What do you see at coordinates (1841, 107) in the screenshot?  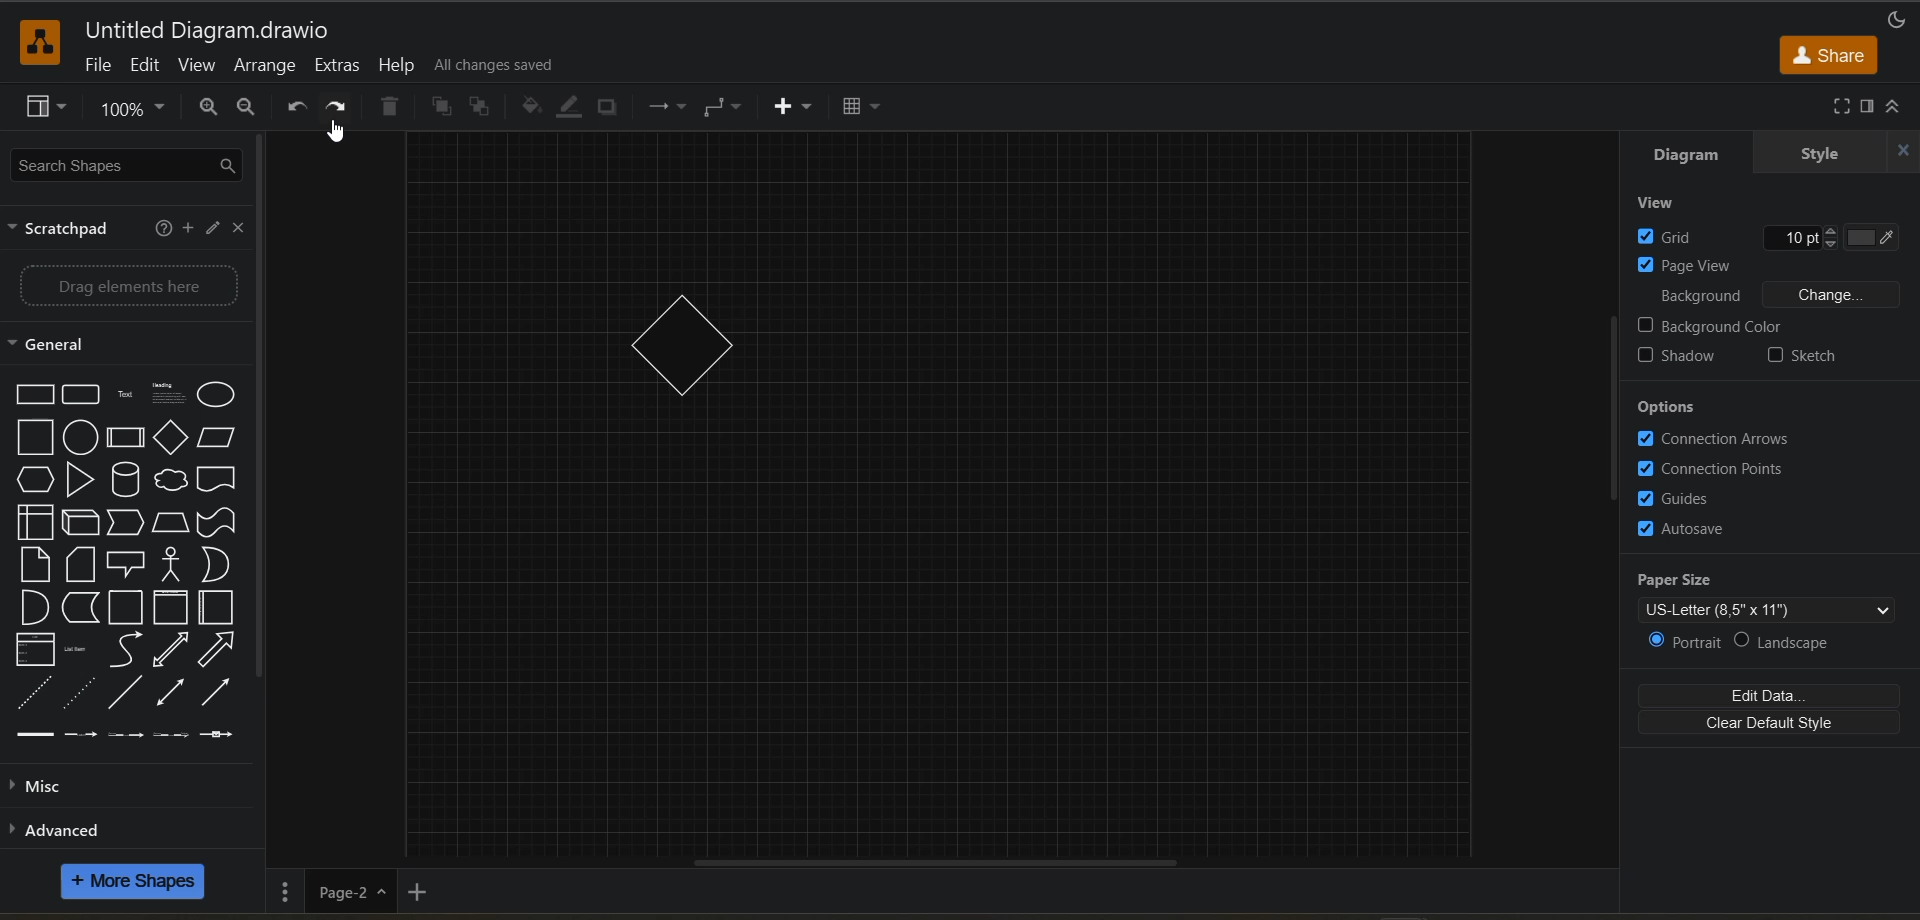 I see `fullscreen` at bounding box center [1841, 107].